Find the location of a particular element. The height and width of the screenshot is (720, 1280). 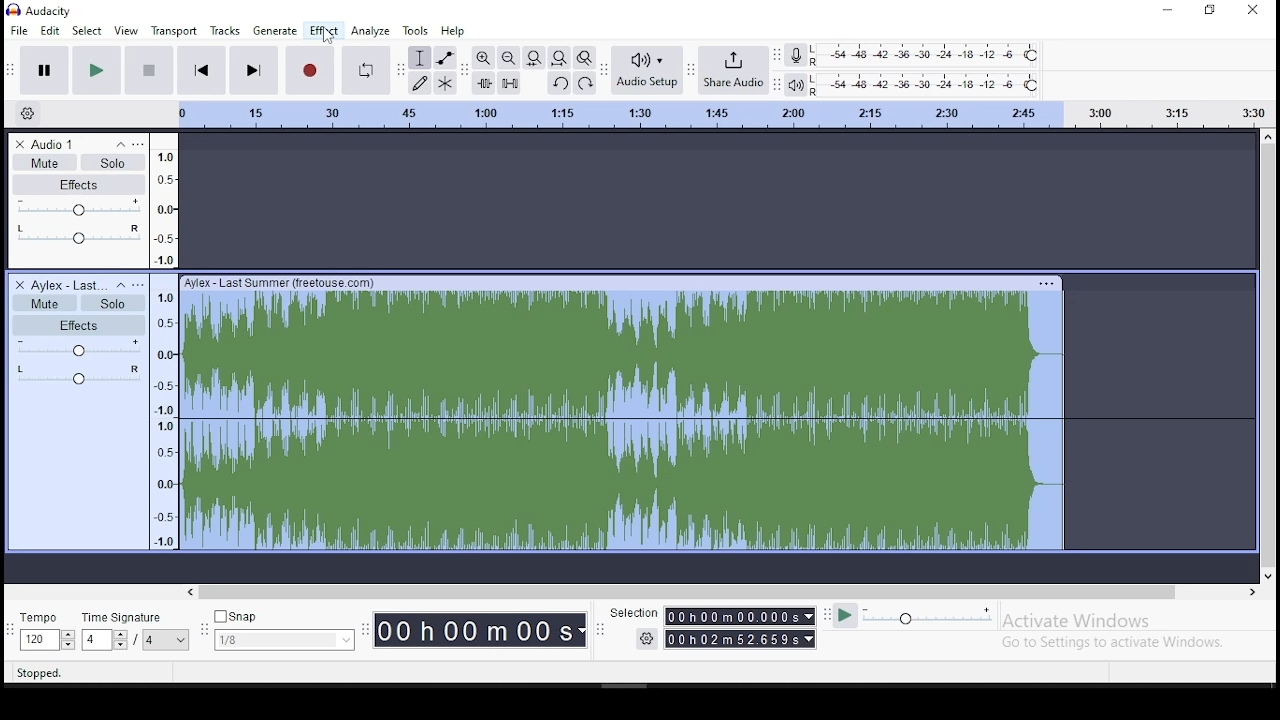

effects is located at coordinates (80, 325).